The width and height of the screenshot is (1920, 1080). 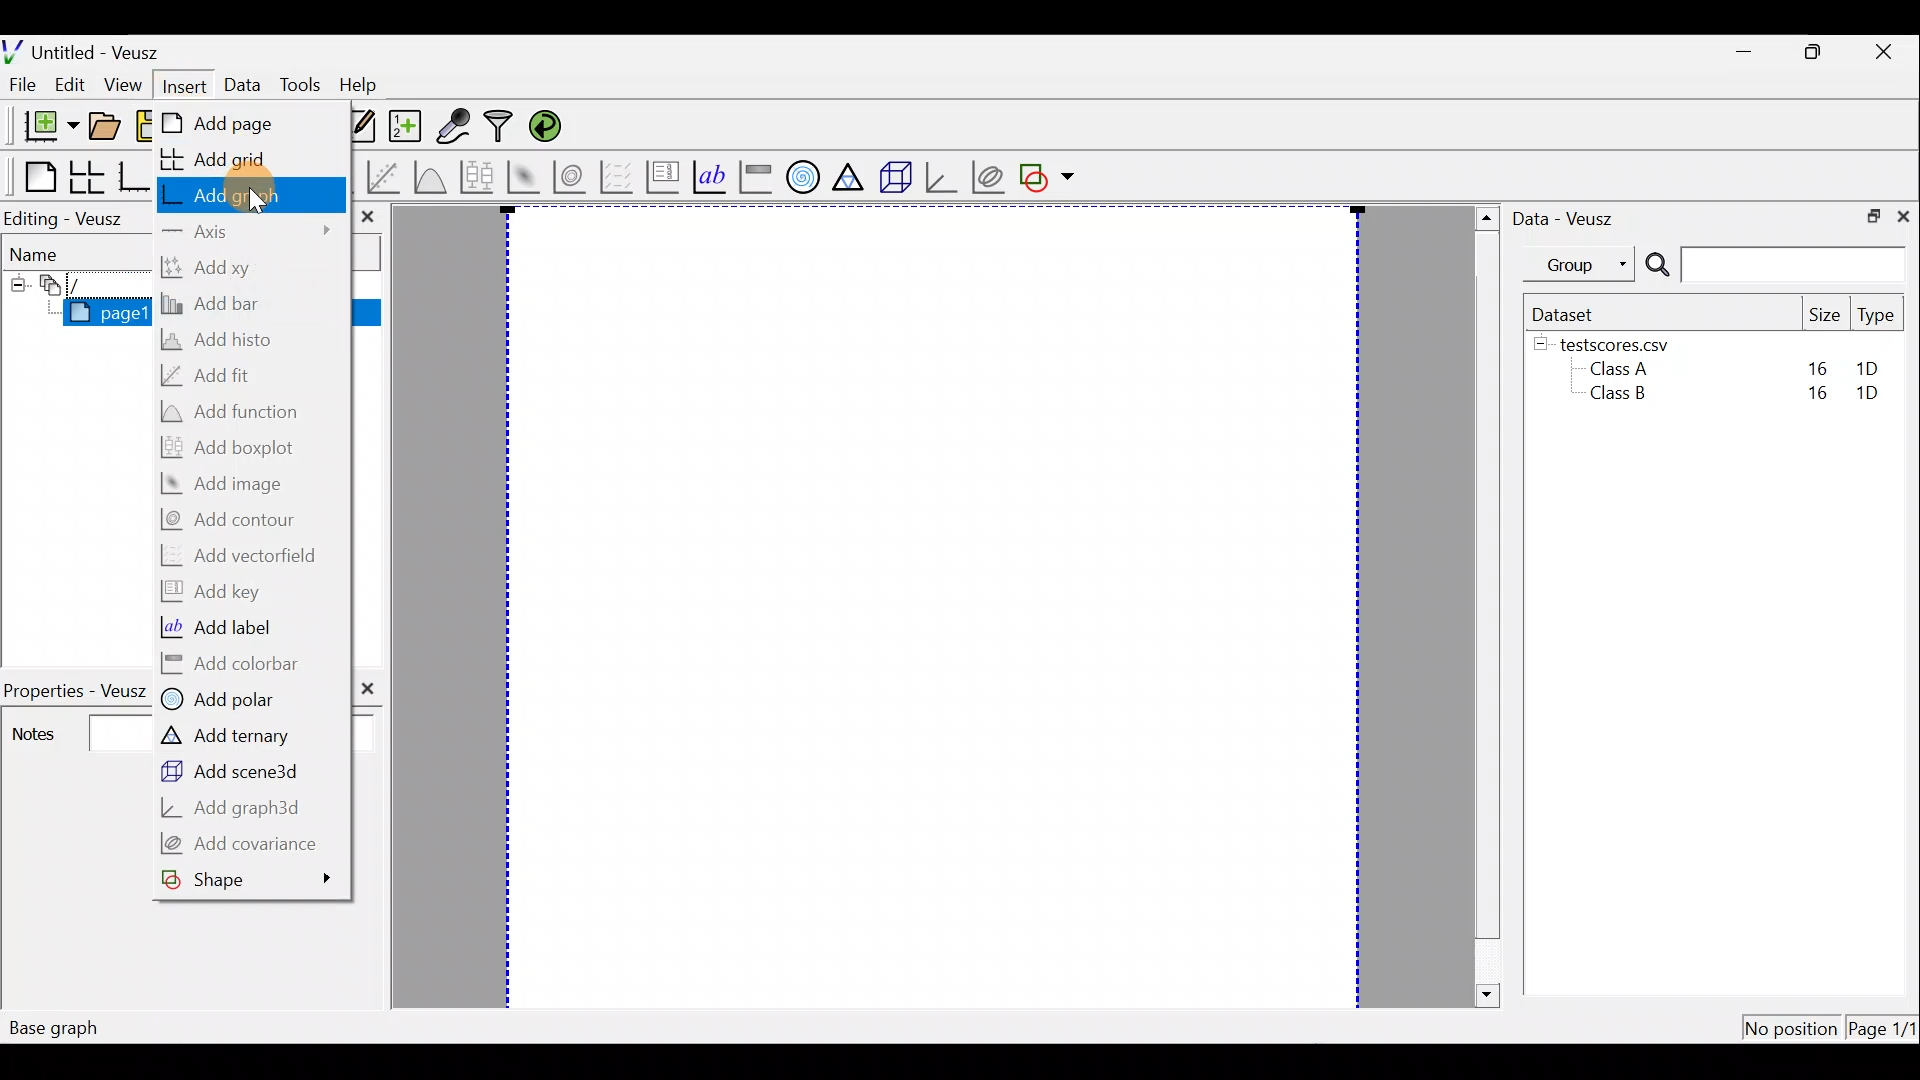 I want to click on Insert, so click(x=178, y=82).